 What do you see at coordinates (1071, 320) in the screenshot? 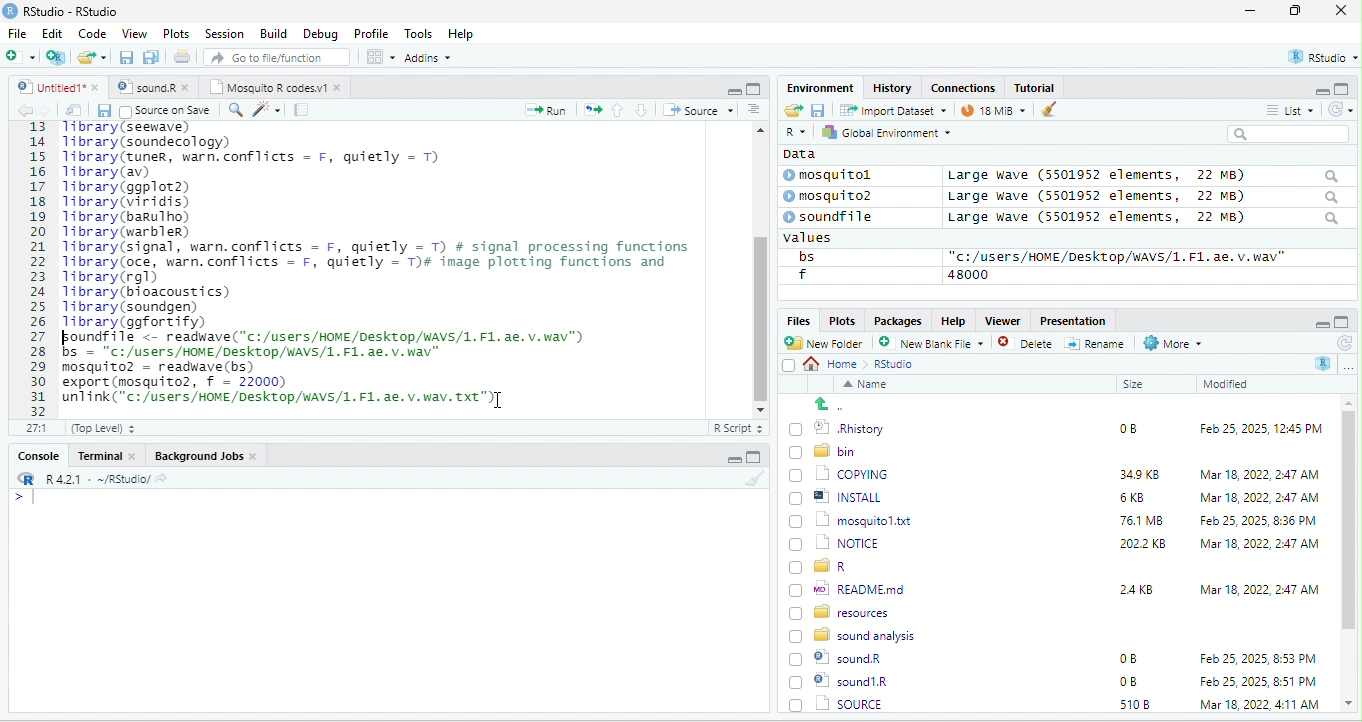
I see `Presentation` at bounding box center [1071, 320].